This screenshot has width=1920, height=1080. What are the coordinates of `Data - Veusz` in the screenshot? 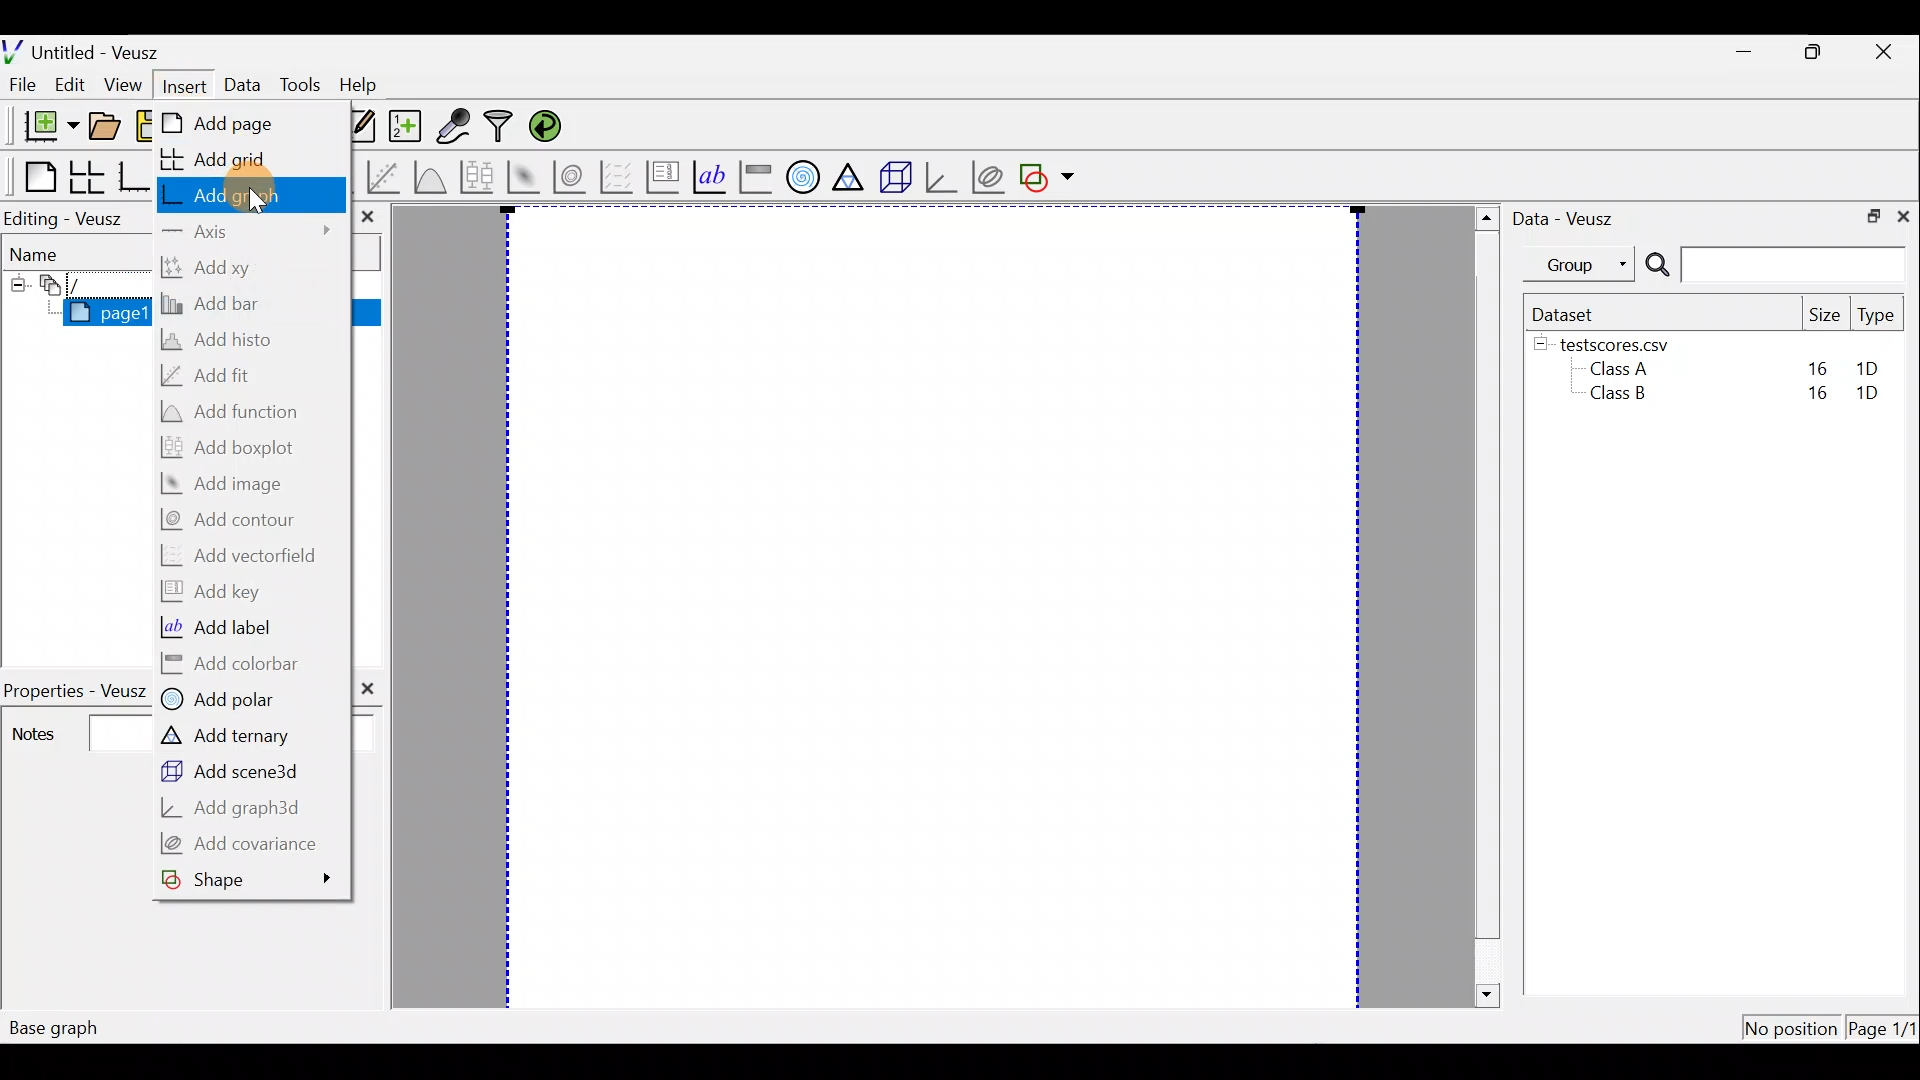 It's located at (1574, 218).